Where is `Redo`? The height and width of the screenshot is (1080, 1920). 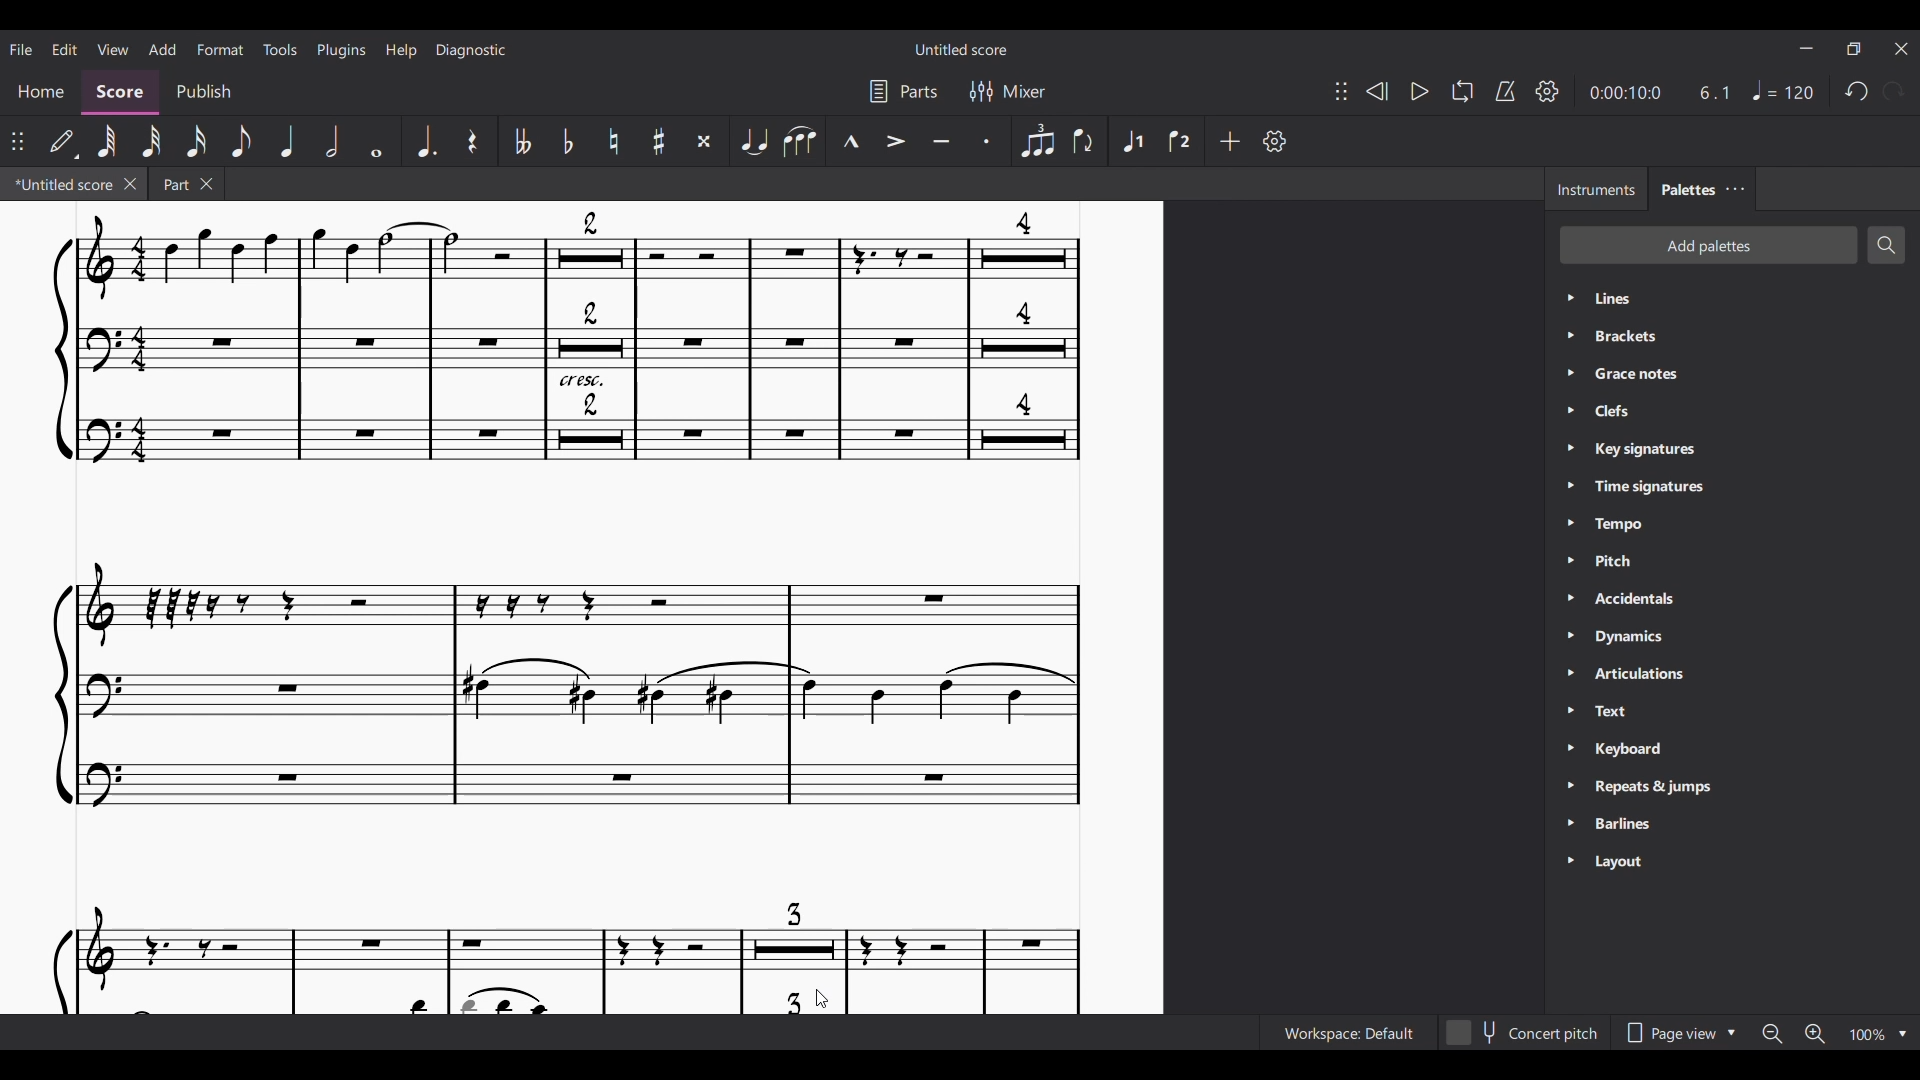 Redo is located at coordinates (1894, 92).